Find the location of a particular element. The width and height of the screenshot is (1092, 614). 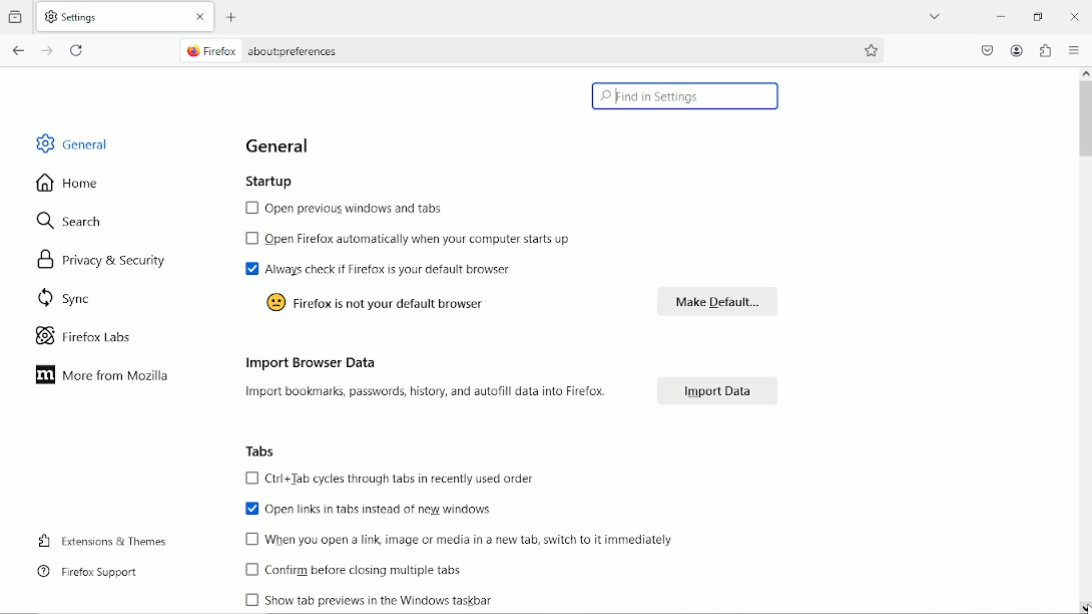

Open previous windows and tabs is located at coordinates (345, 209).